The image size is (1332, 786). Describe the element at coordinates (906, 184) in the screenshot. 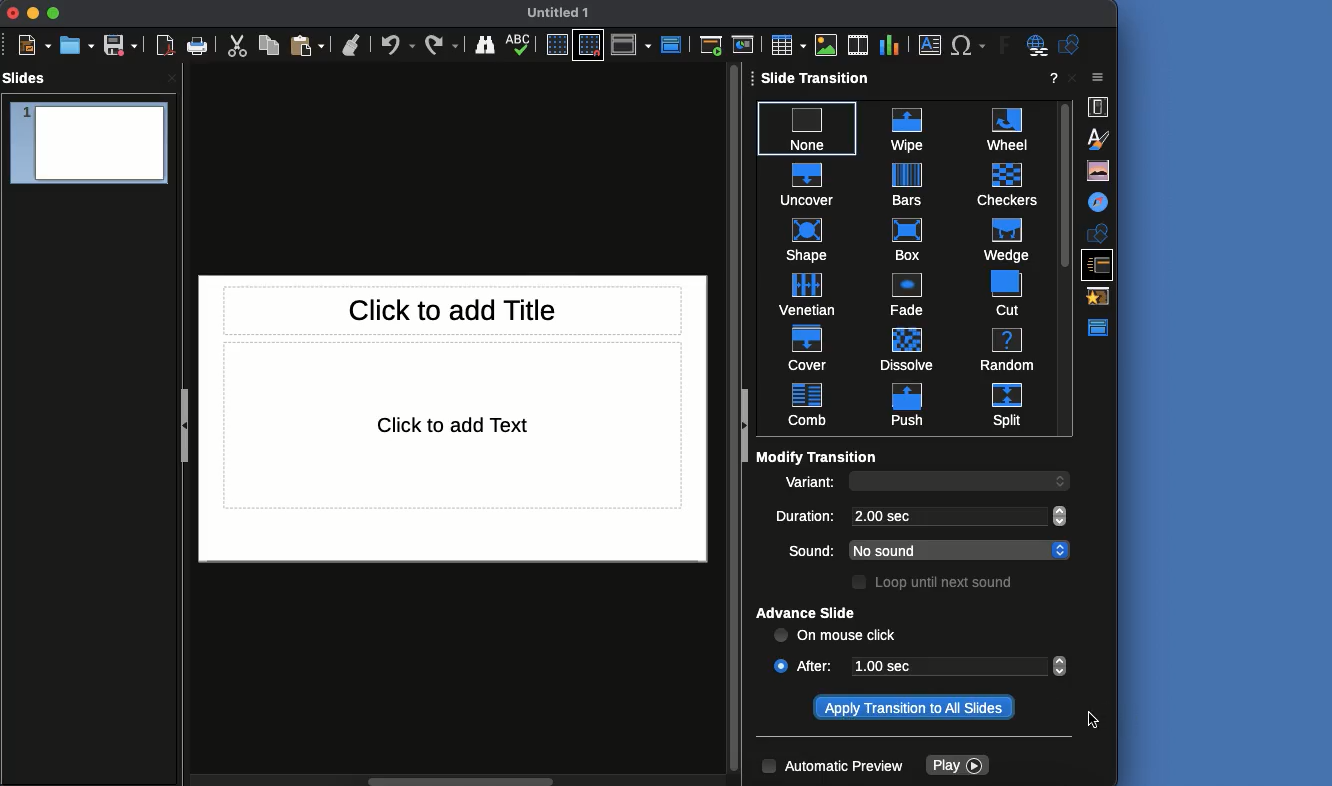

I see `bars` at that location.